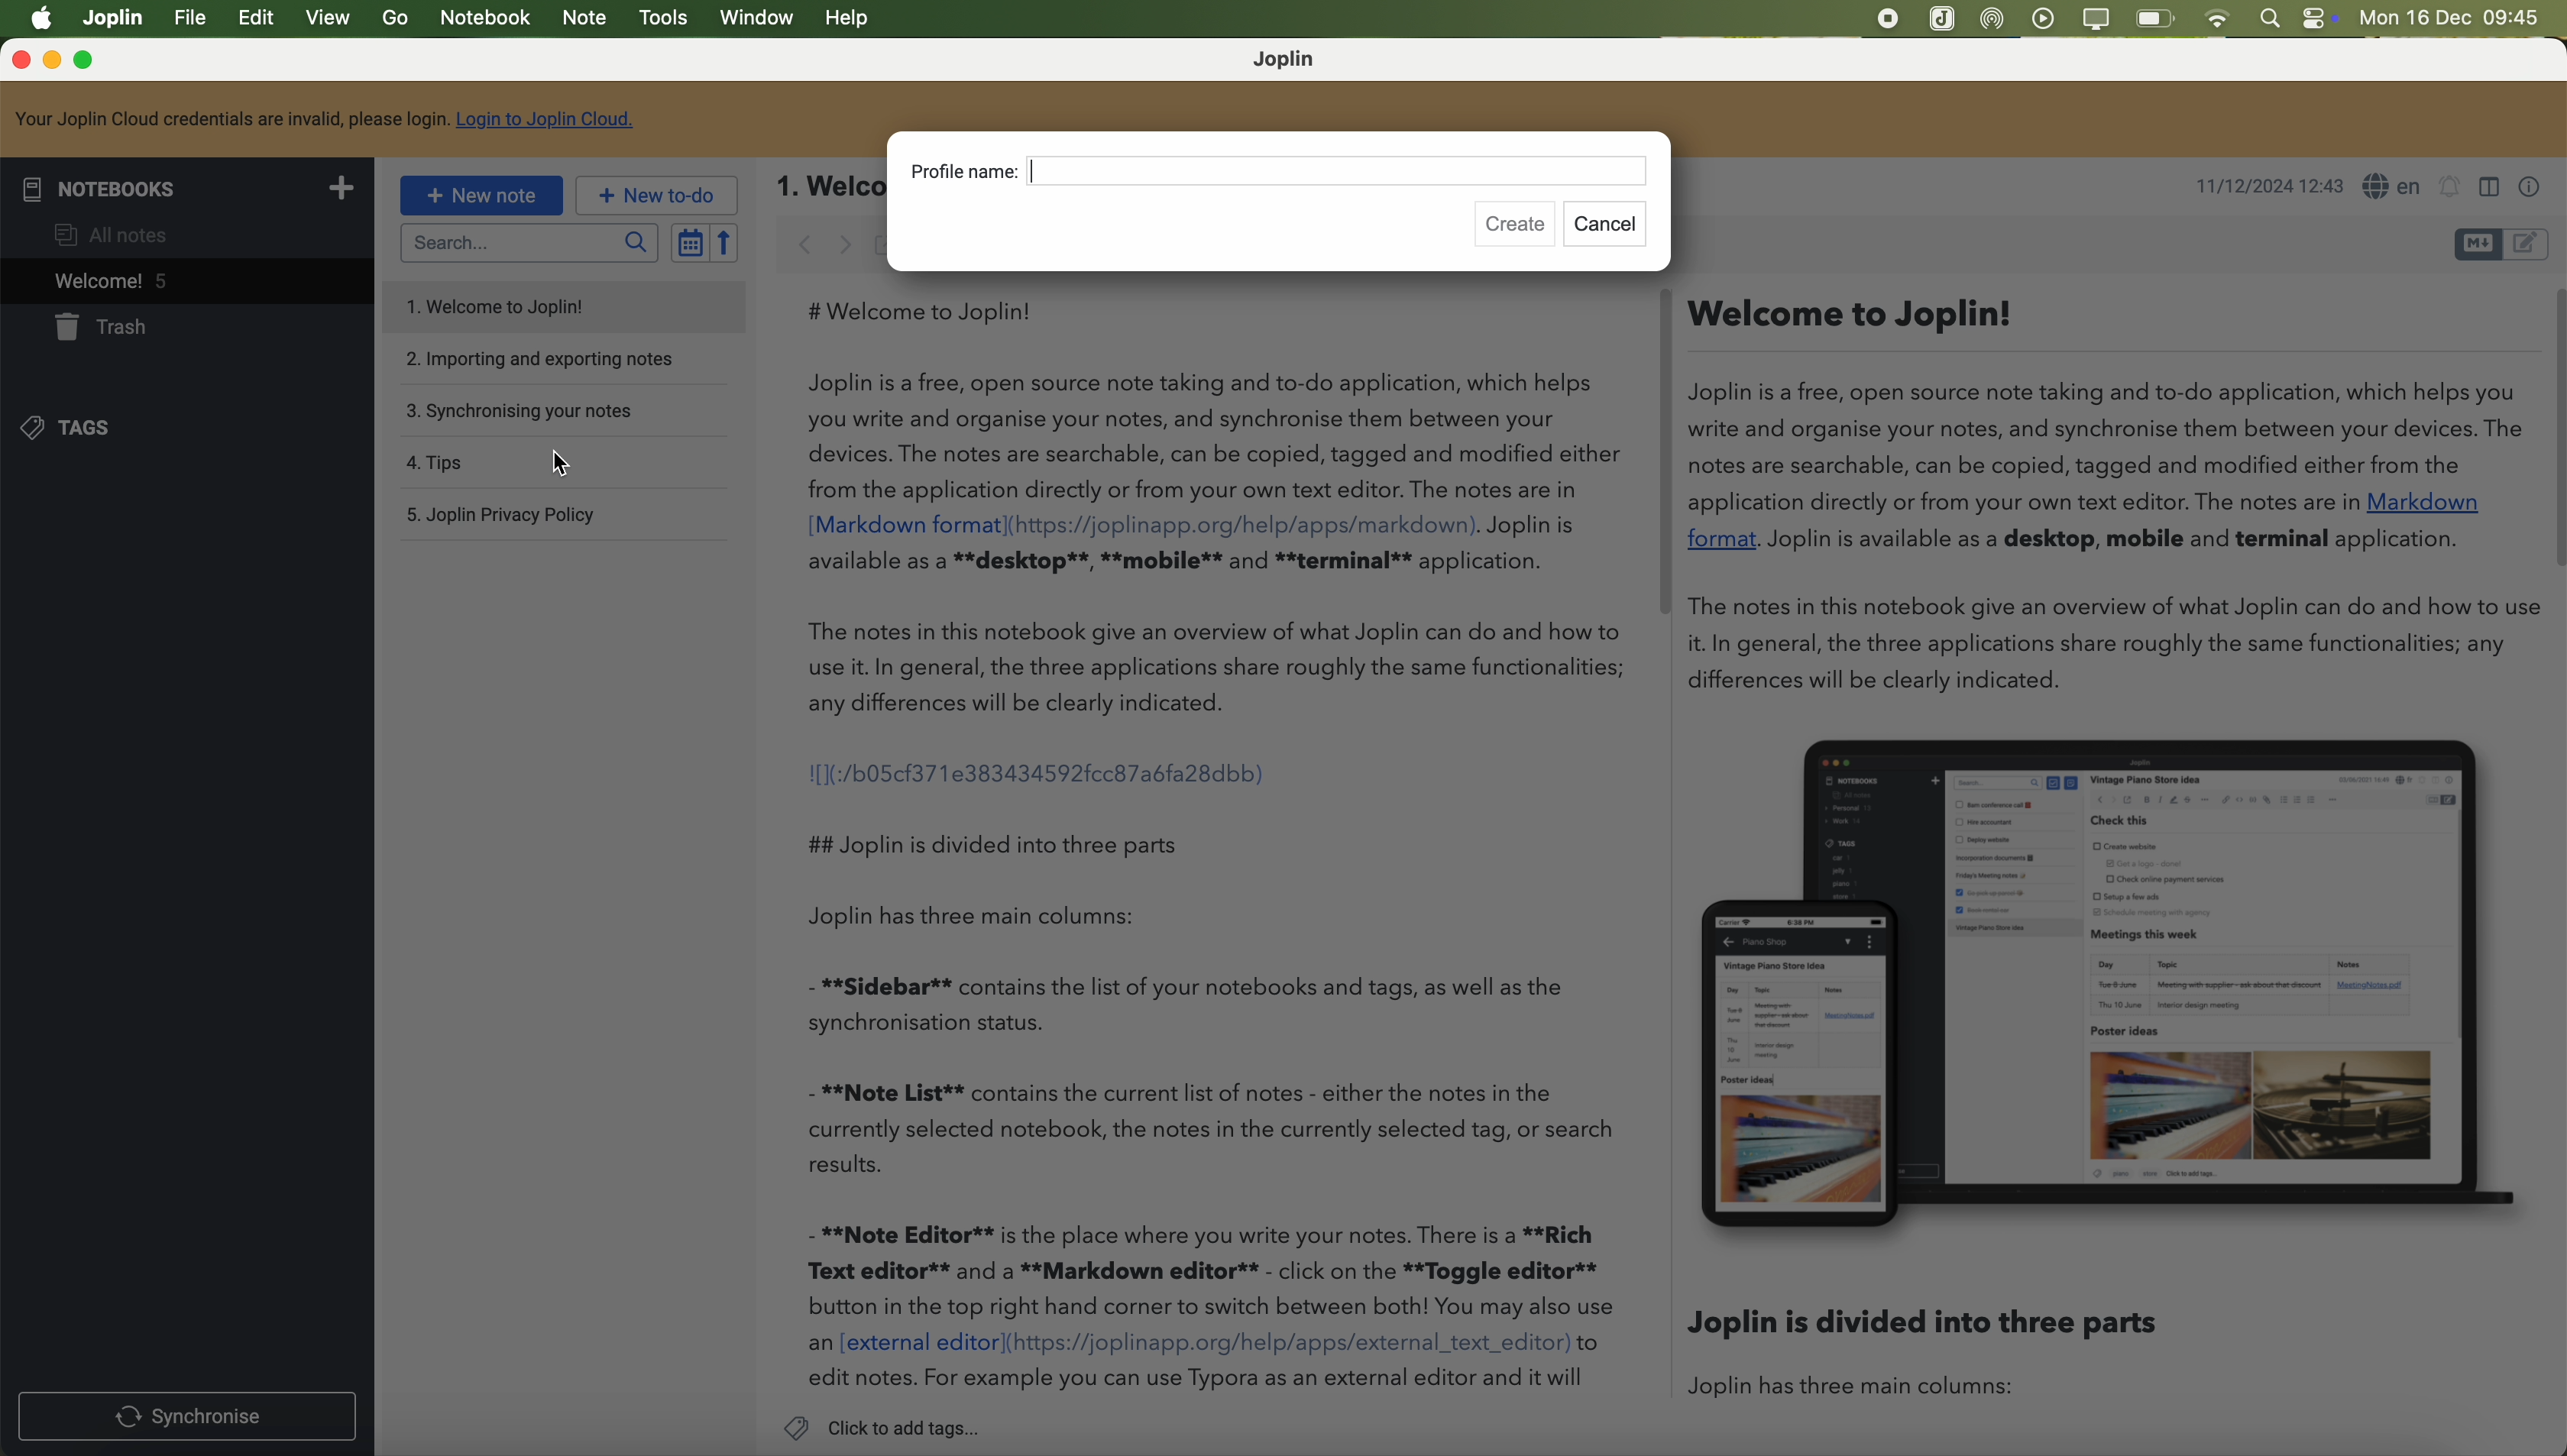  What do you see at coordinates (1181, 563) in the screenshot?
I see `available as a **desktop**, **mobile** and **terminal** application.` at bounding box center [1181, 563].